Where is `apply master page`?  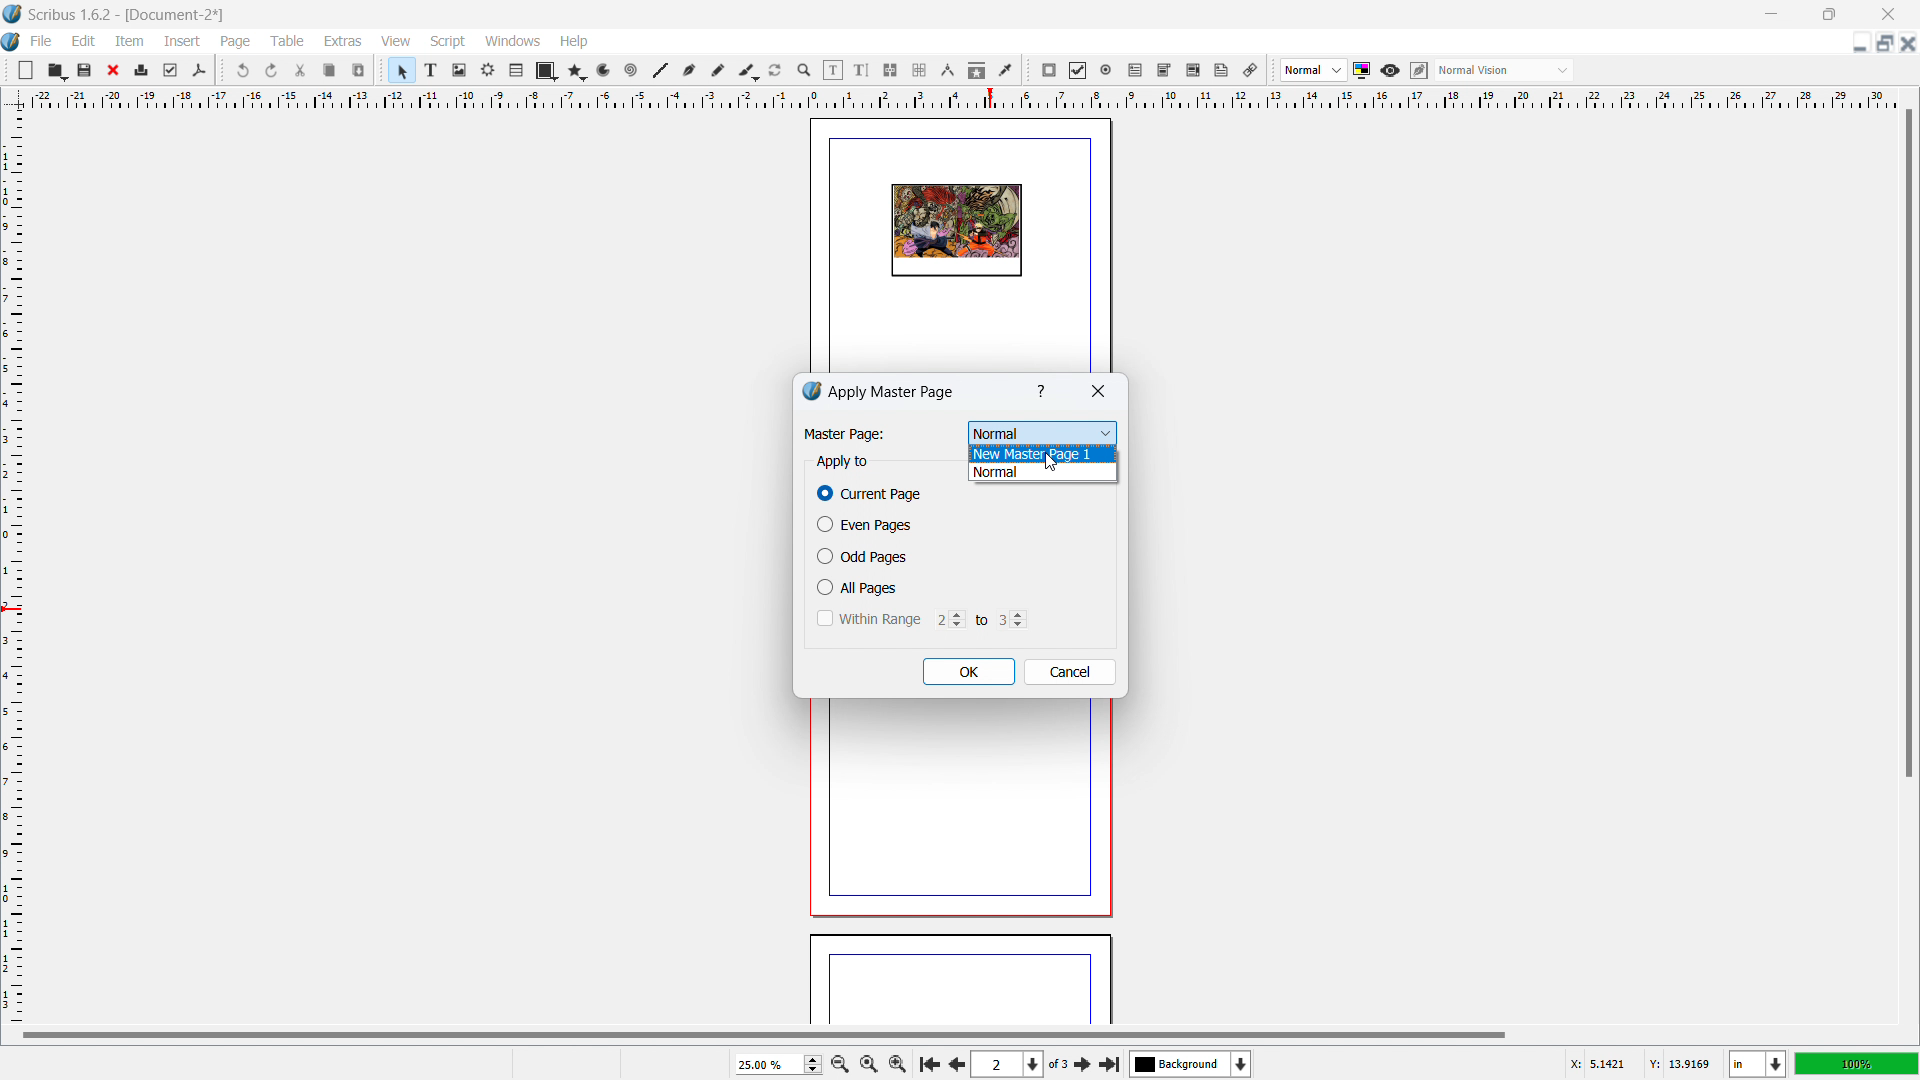
apply master page is located at coordinates (893, 391).